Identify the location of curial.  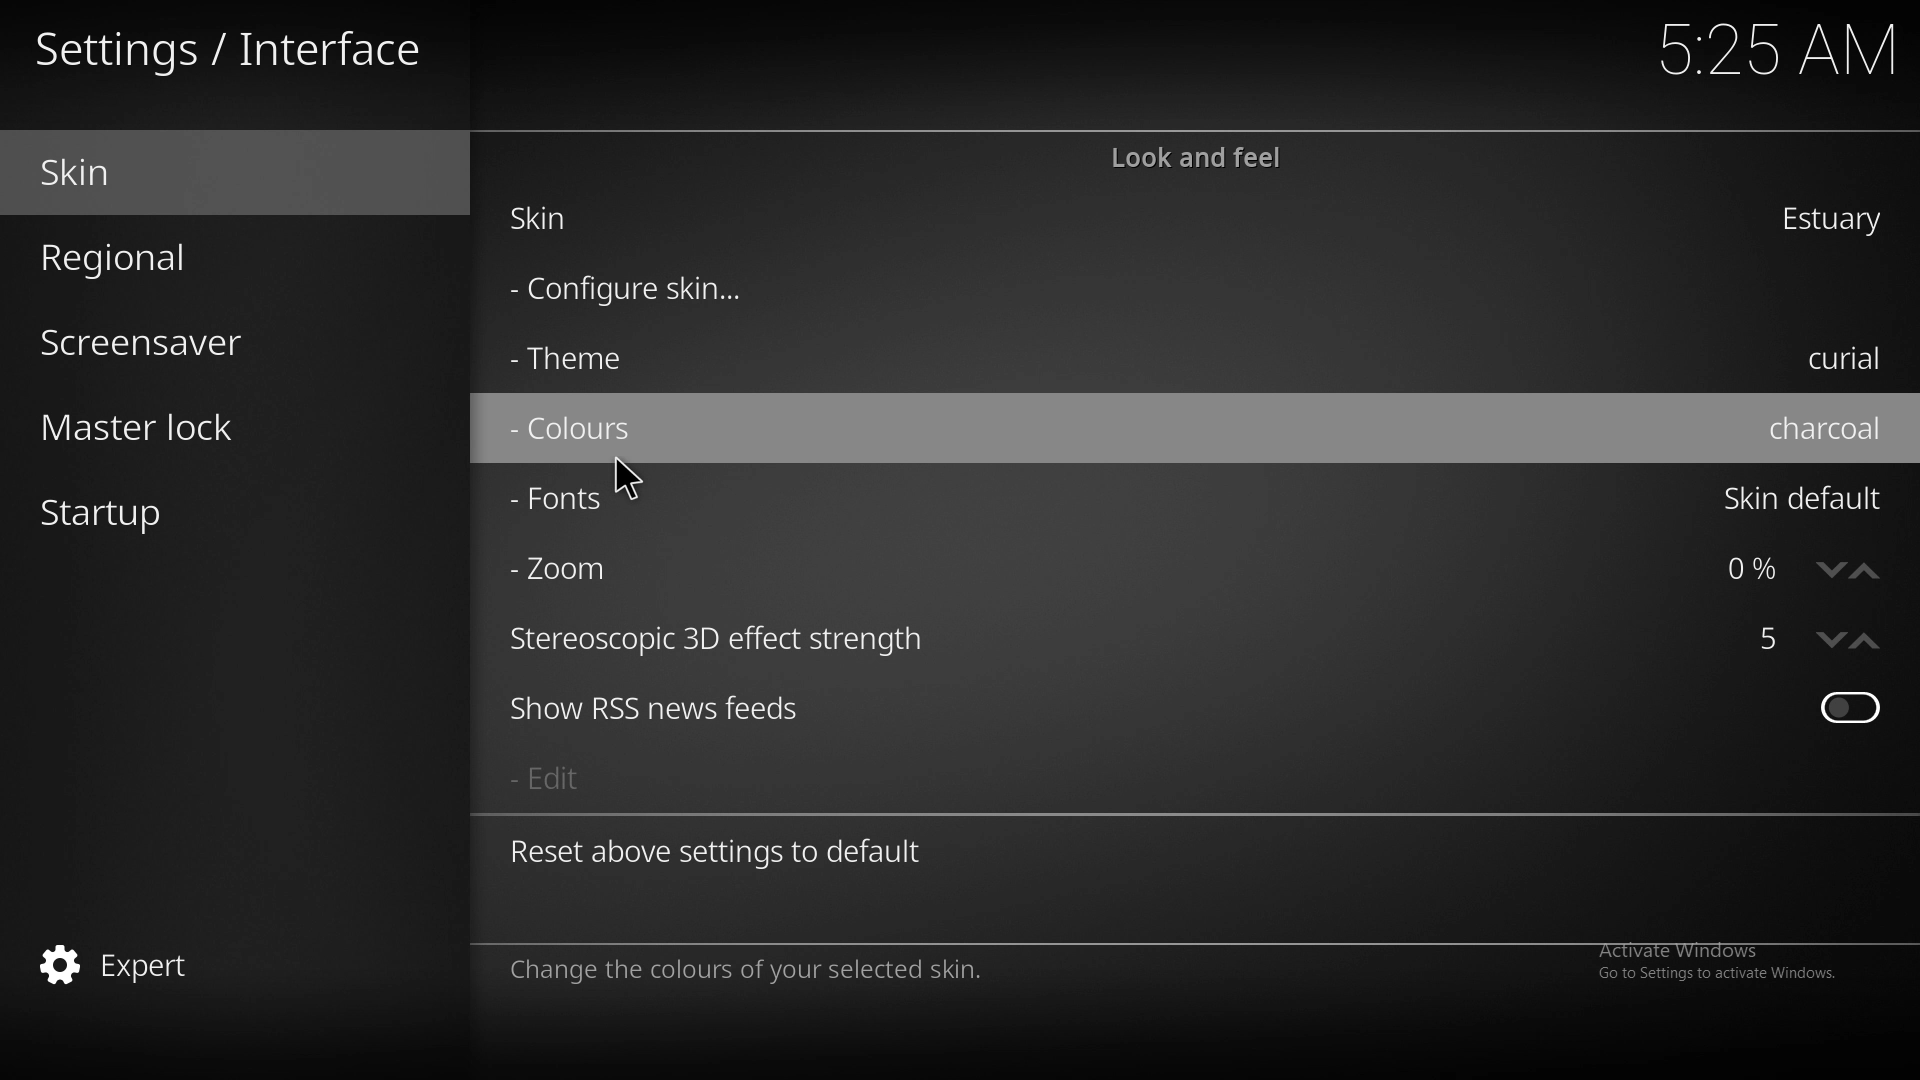
(1843, 358).